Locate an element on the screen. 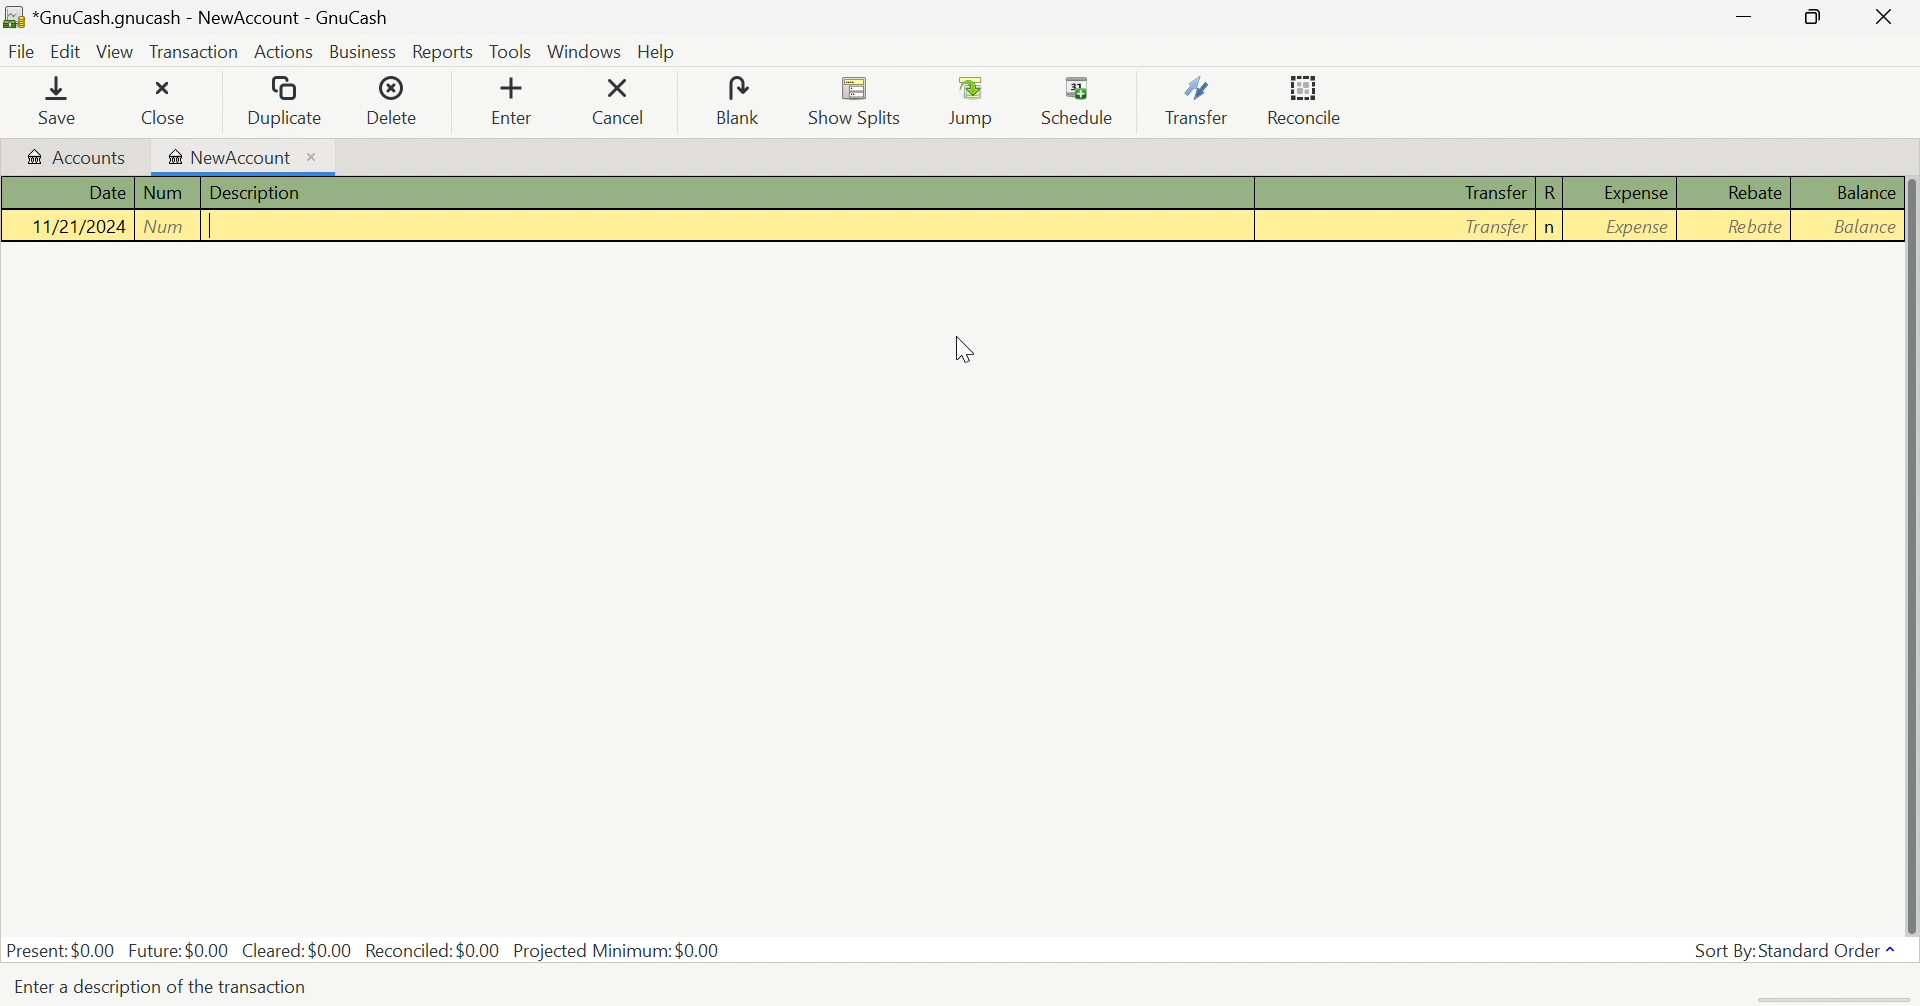 The image size is (1920, 1006). transfer is located at coordinates (1486, 226).